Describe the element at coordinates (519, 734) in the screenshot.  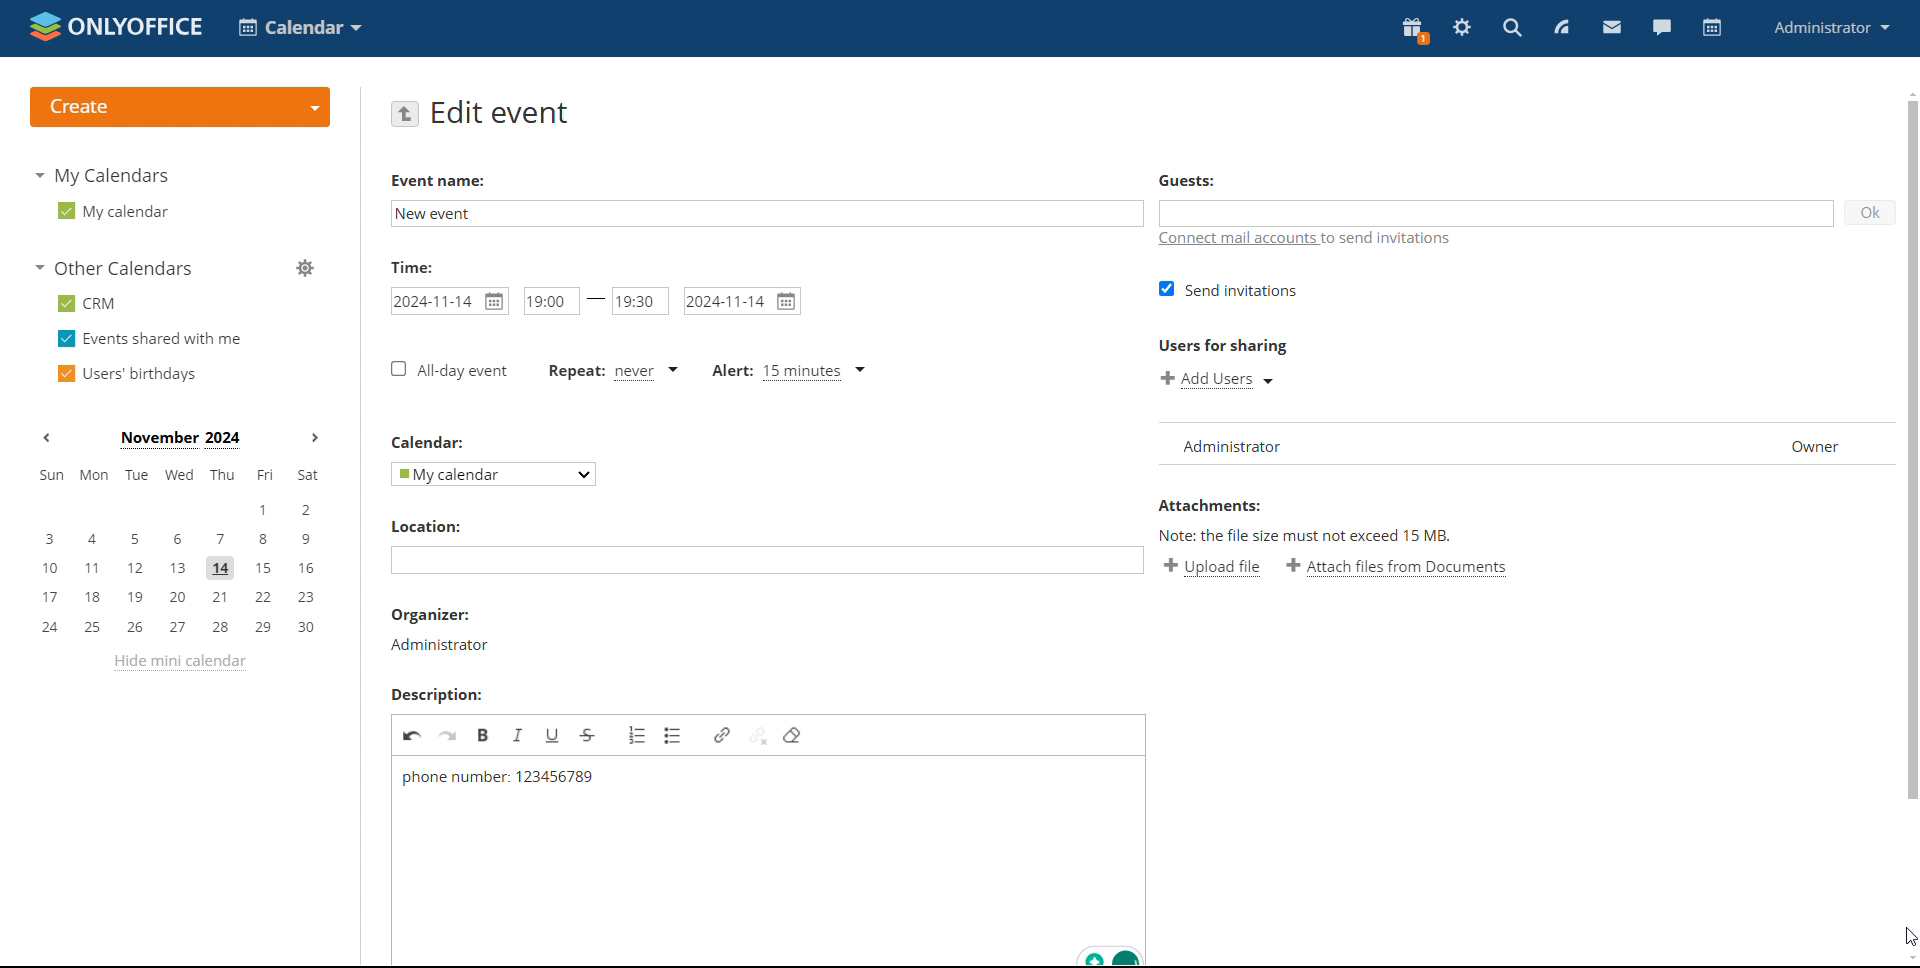
I see `italic` at that location.